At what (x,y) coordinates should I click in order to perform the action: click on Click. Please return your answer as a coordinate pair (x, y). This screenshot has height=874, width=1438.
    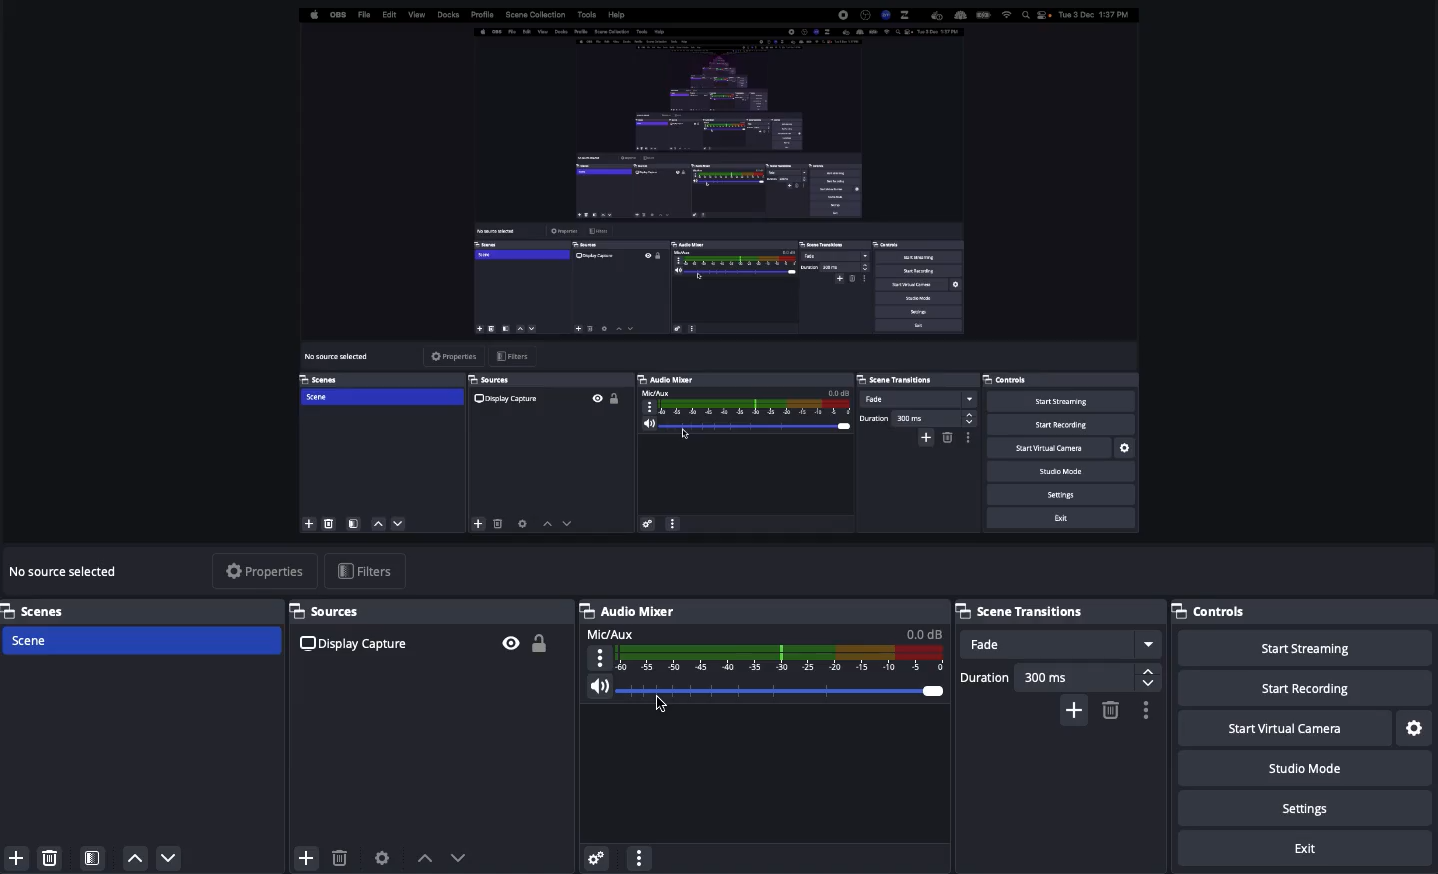
    Looking at the image, I should click on (659, 706).